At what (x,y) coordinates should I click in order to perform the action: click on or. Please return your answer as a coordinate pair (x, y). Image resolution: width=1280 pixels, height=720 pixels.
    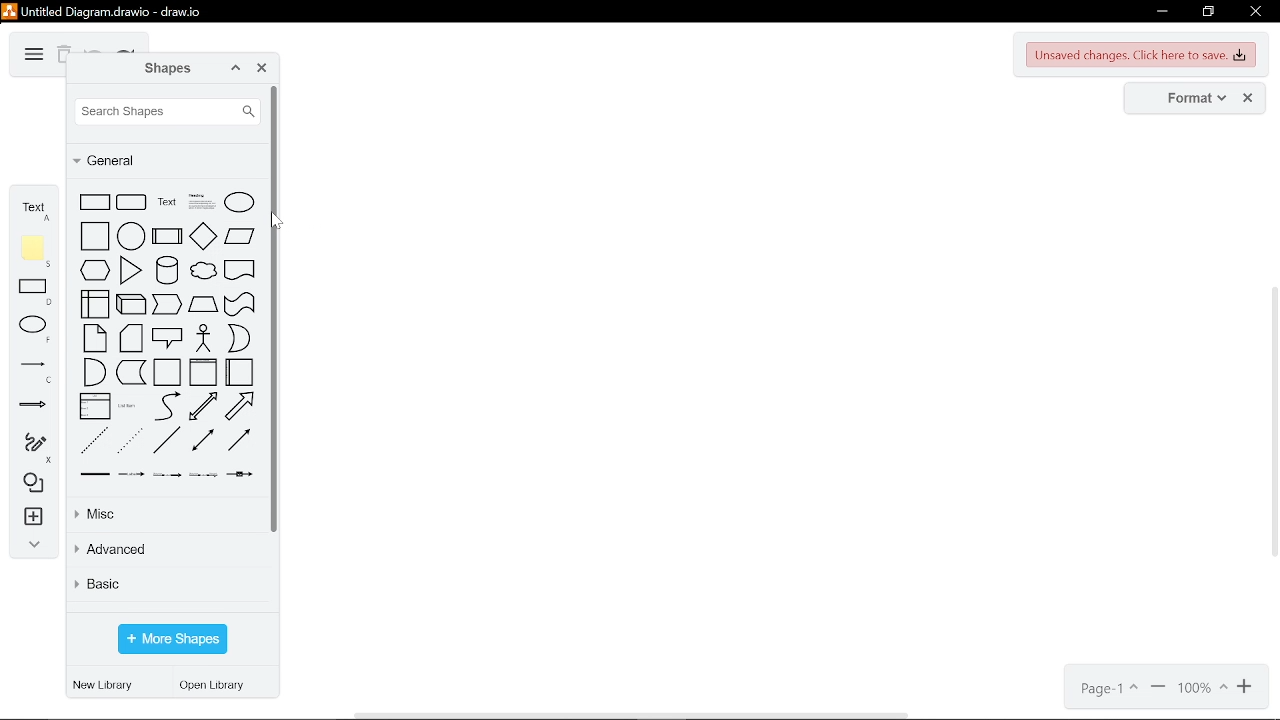
    Looking at the image, I should click on (239, 337).